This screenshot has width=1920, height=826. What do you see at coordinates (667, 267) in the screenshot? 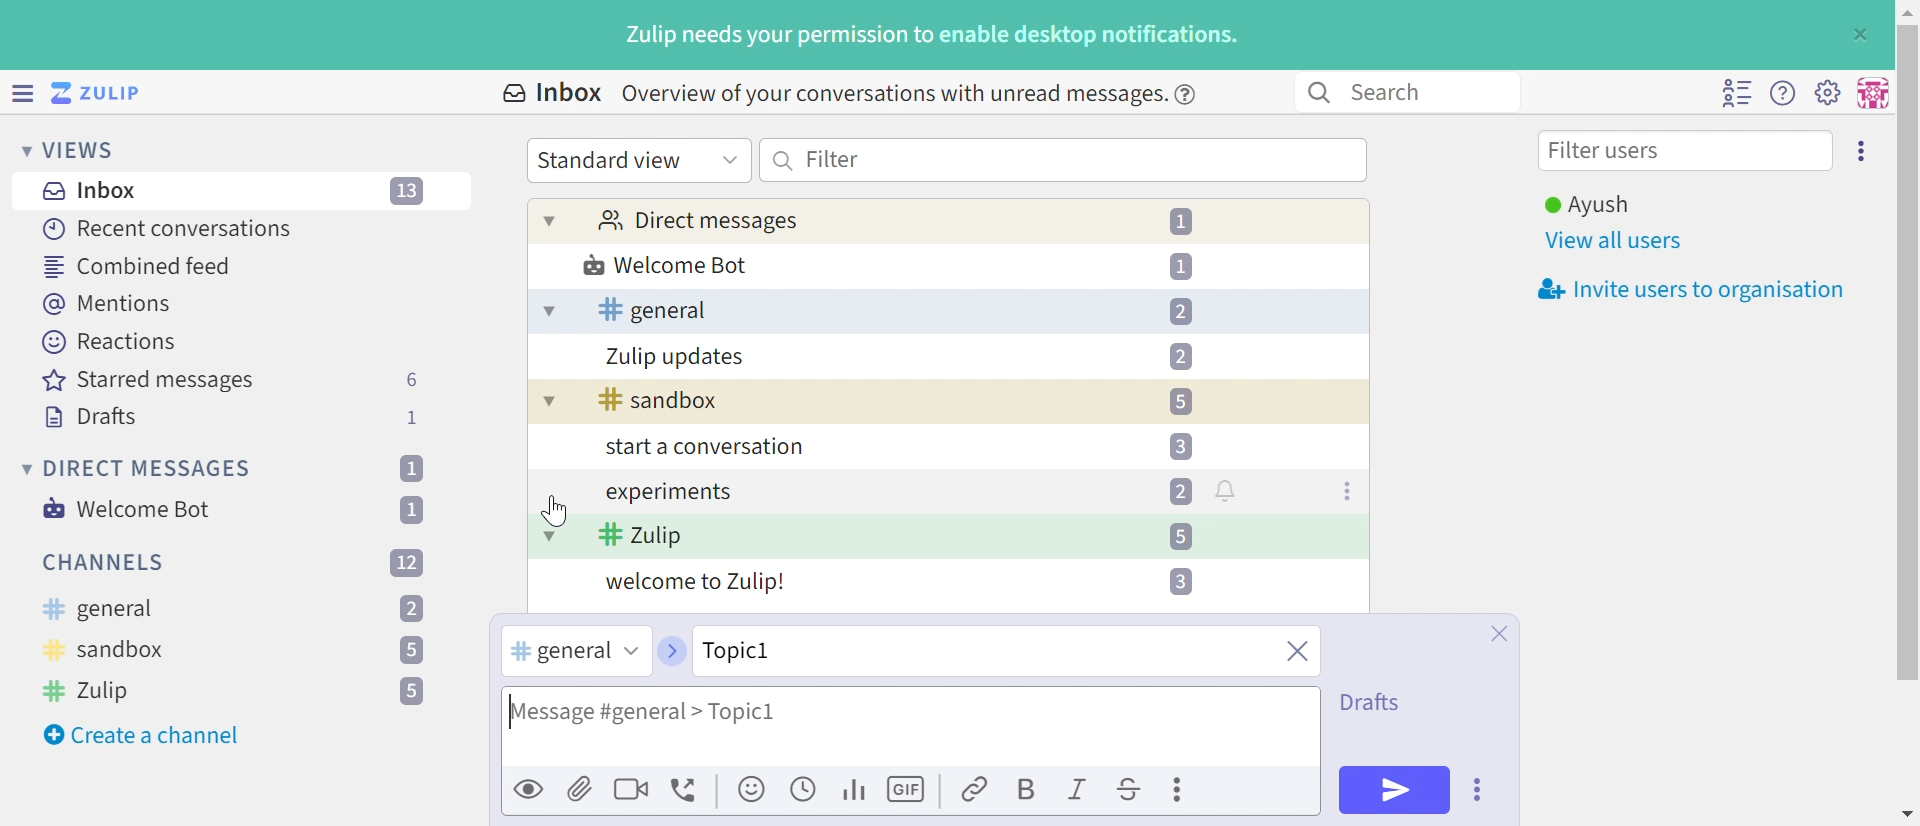
I see `Welcome Bot` at bounding box center [667, 267].